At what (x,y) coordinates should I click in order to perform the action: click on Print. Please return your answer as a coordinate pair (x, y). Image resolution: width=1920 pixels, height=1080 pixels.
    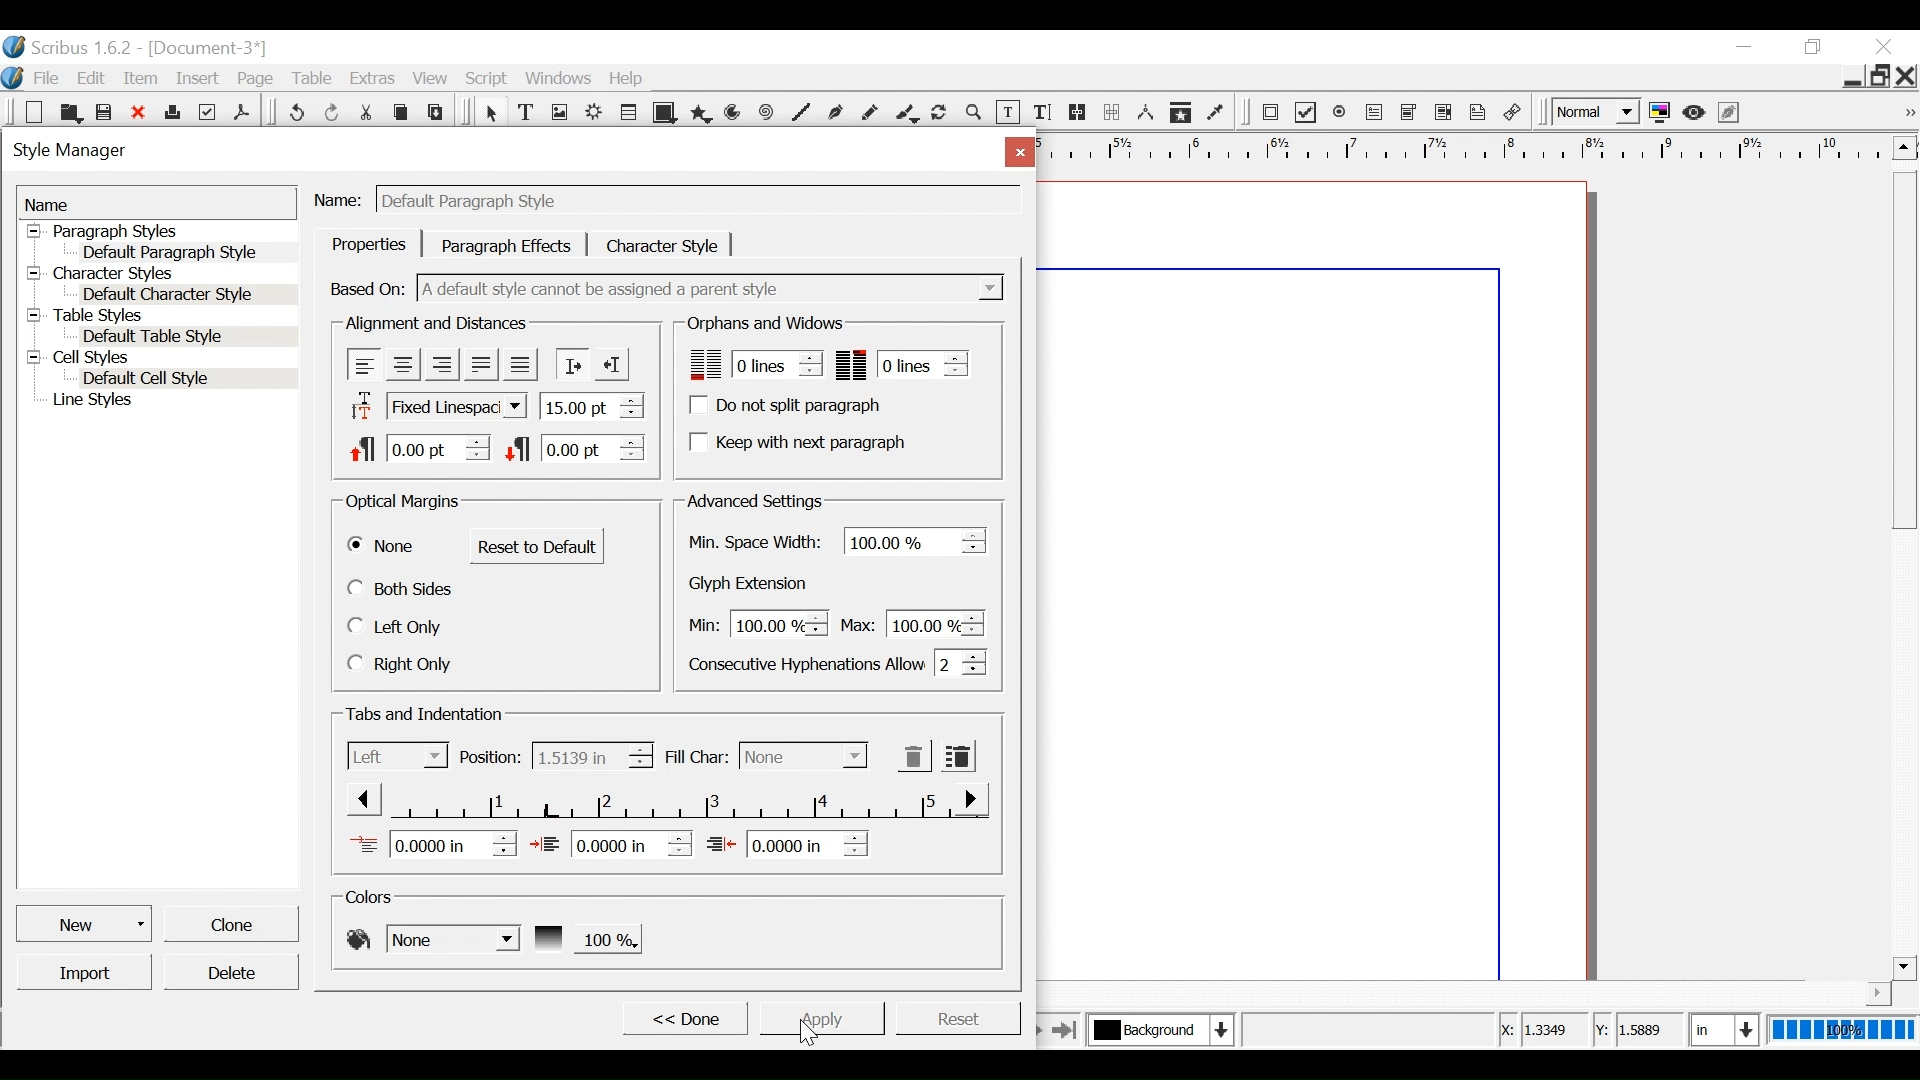
    Looking at the image, I should click on (172, 110).